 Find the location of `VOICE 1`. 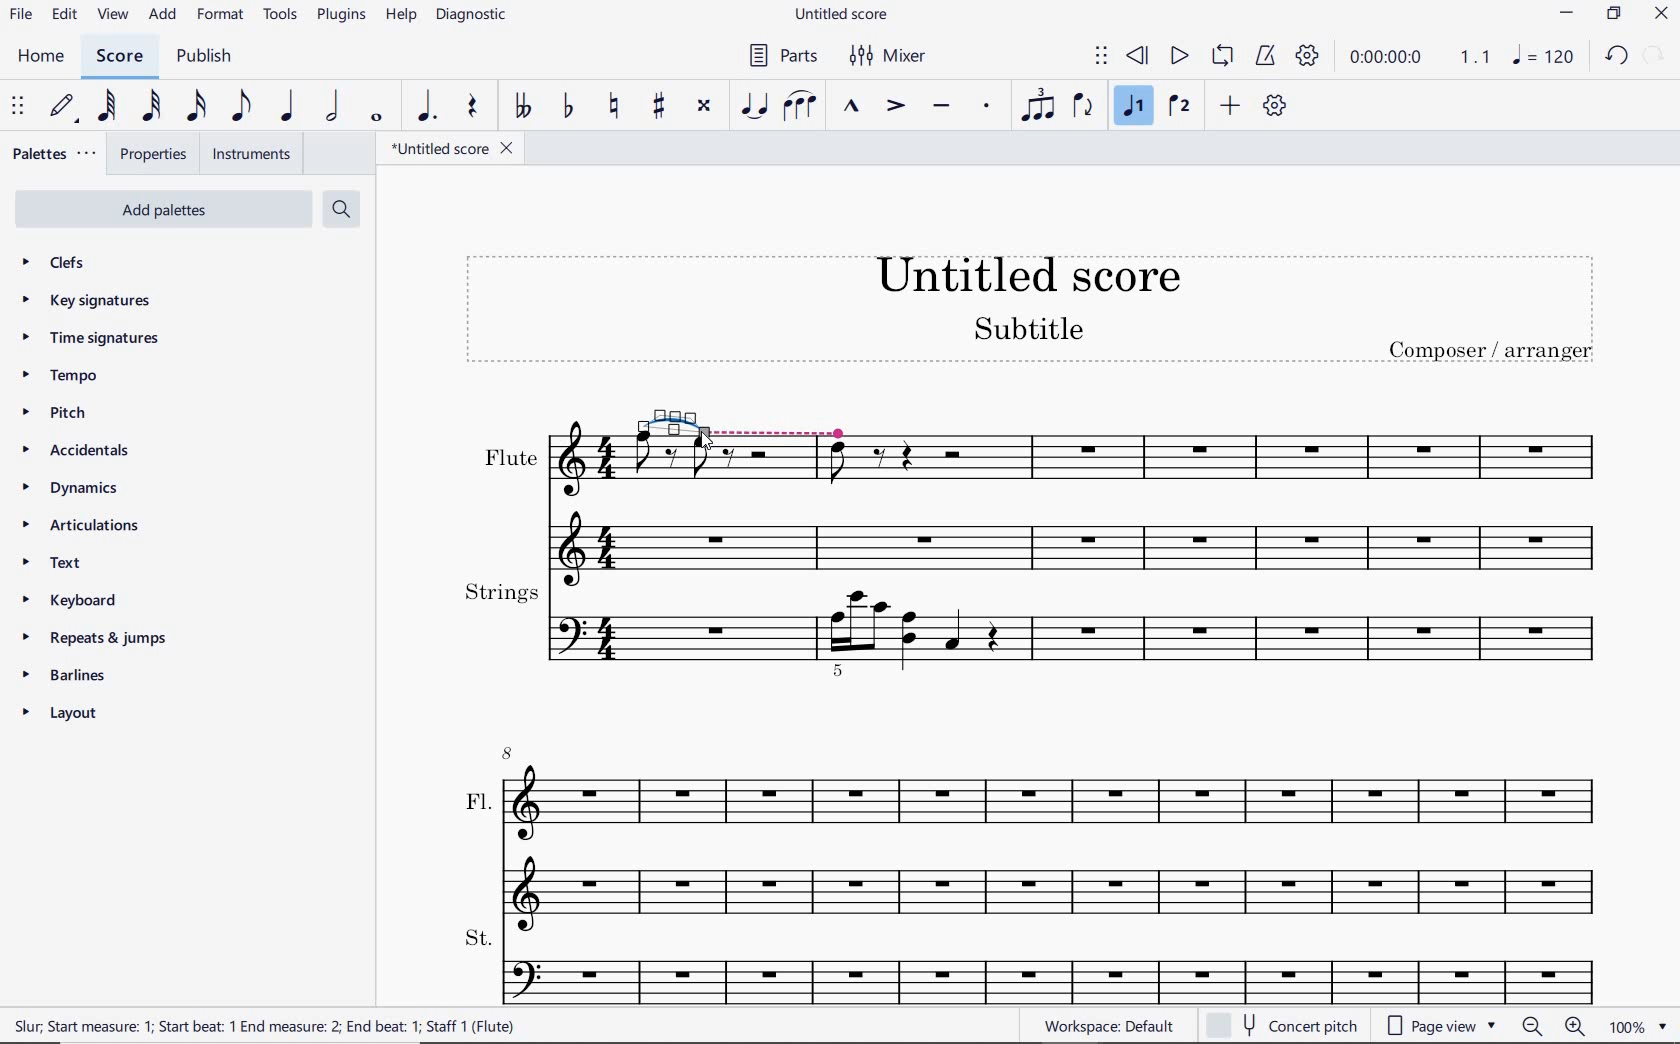

VOICE 1 is located at coordinates (1135, 109).